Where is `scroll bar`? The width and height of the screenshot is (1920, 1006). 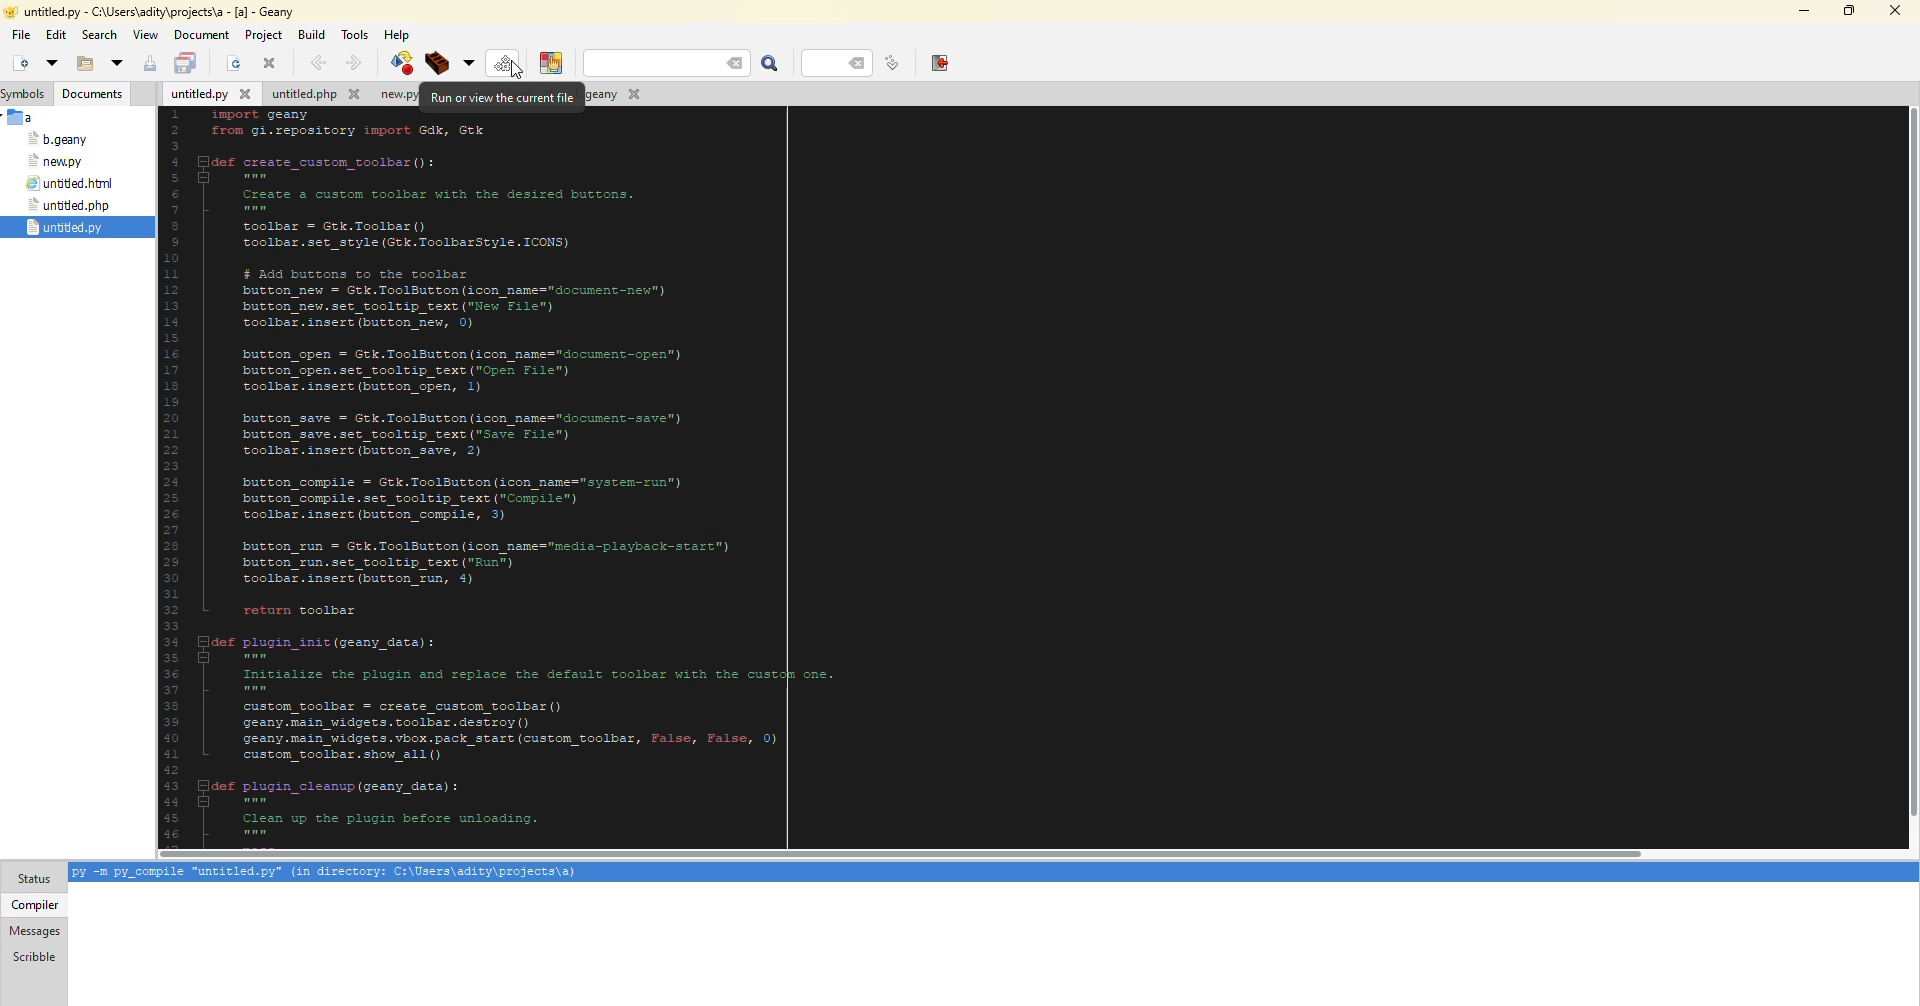
scroll bar is located at coordinates (892, 853).